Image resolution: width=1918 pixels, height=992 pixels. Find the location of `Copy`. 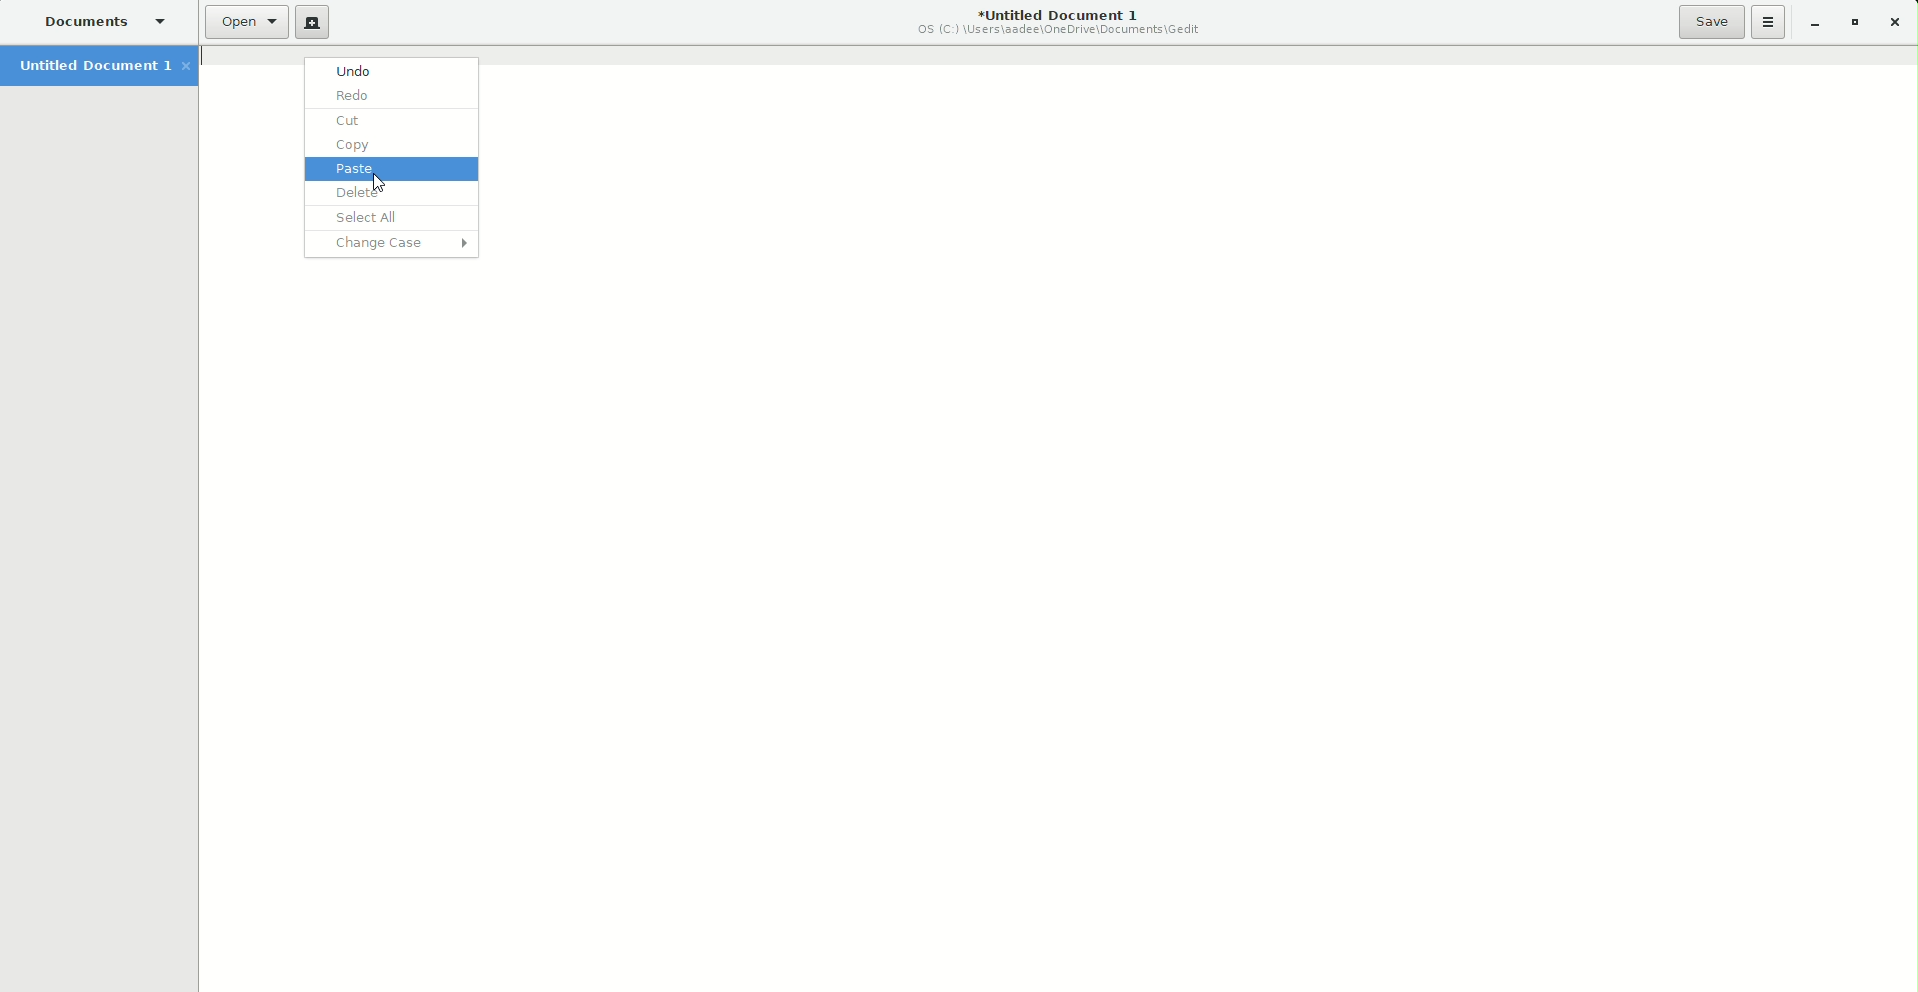

Copy is located at coordinates (389, 145).